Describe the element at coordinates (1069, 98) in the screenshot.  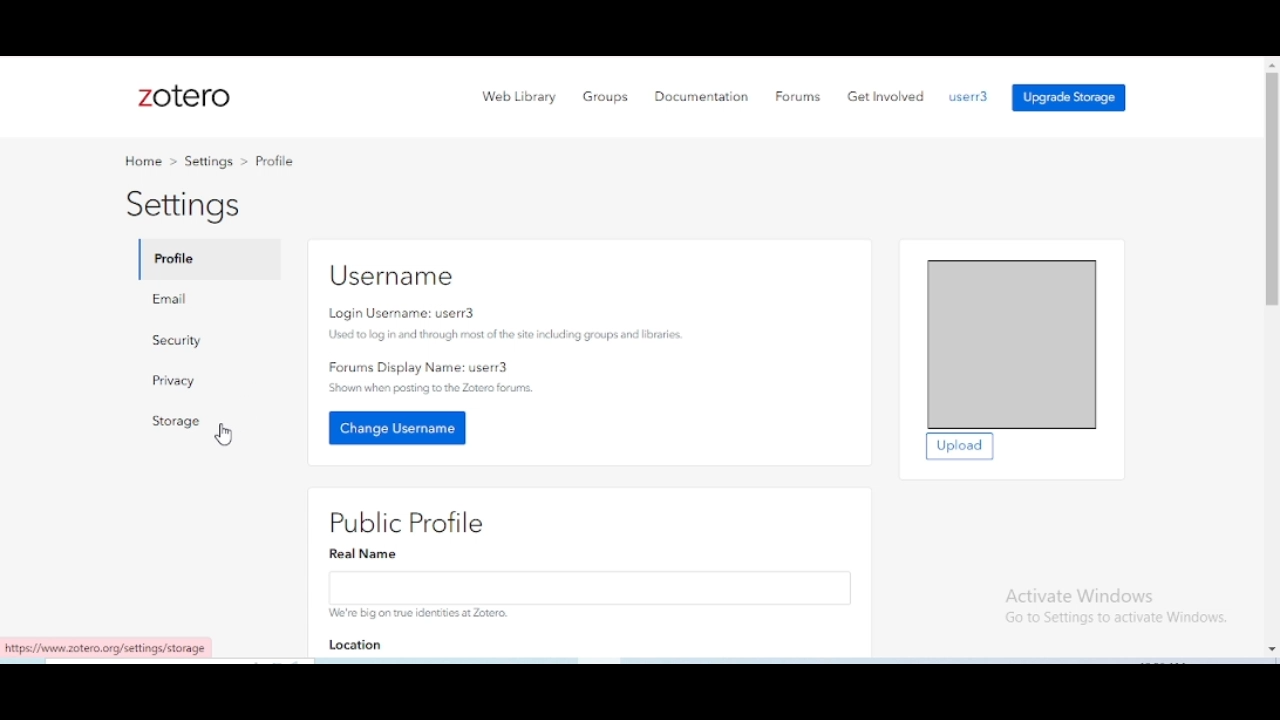
I see `upgrade storage` at that location.